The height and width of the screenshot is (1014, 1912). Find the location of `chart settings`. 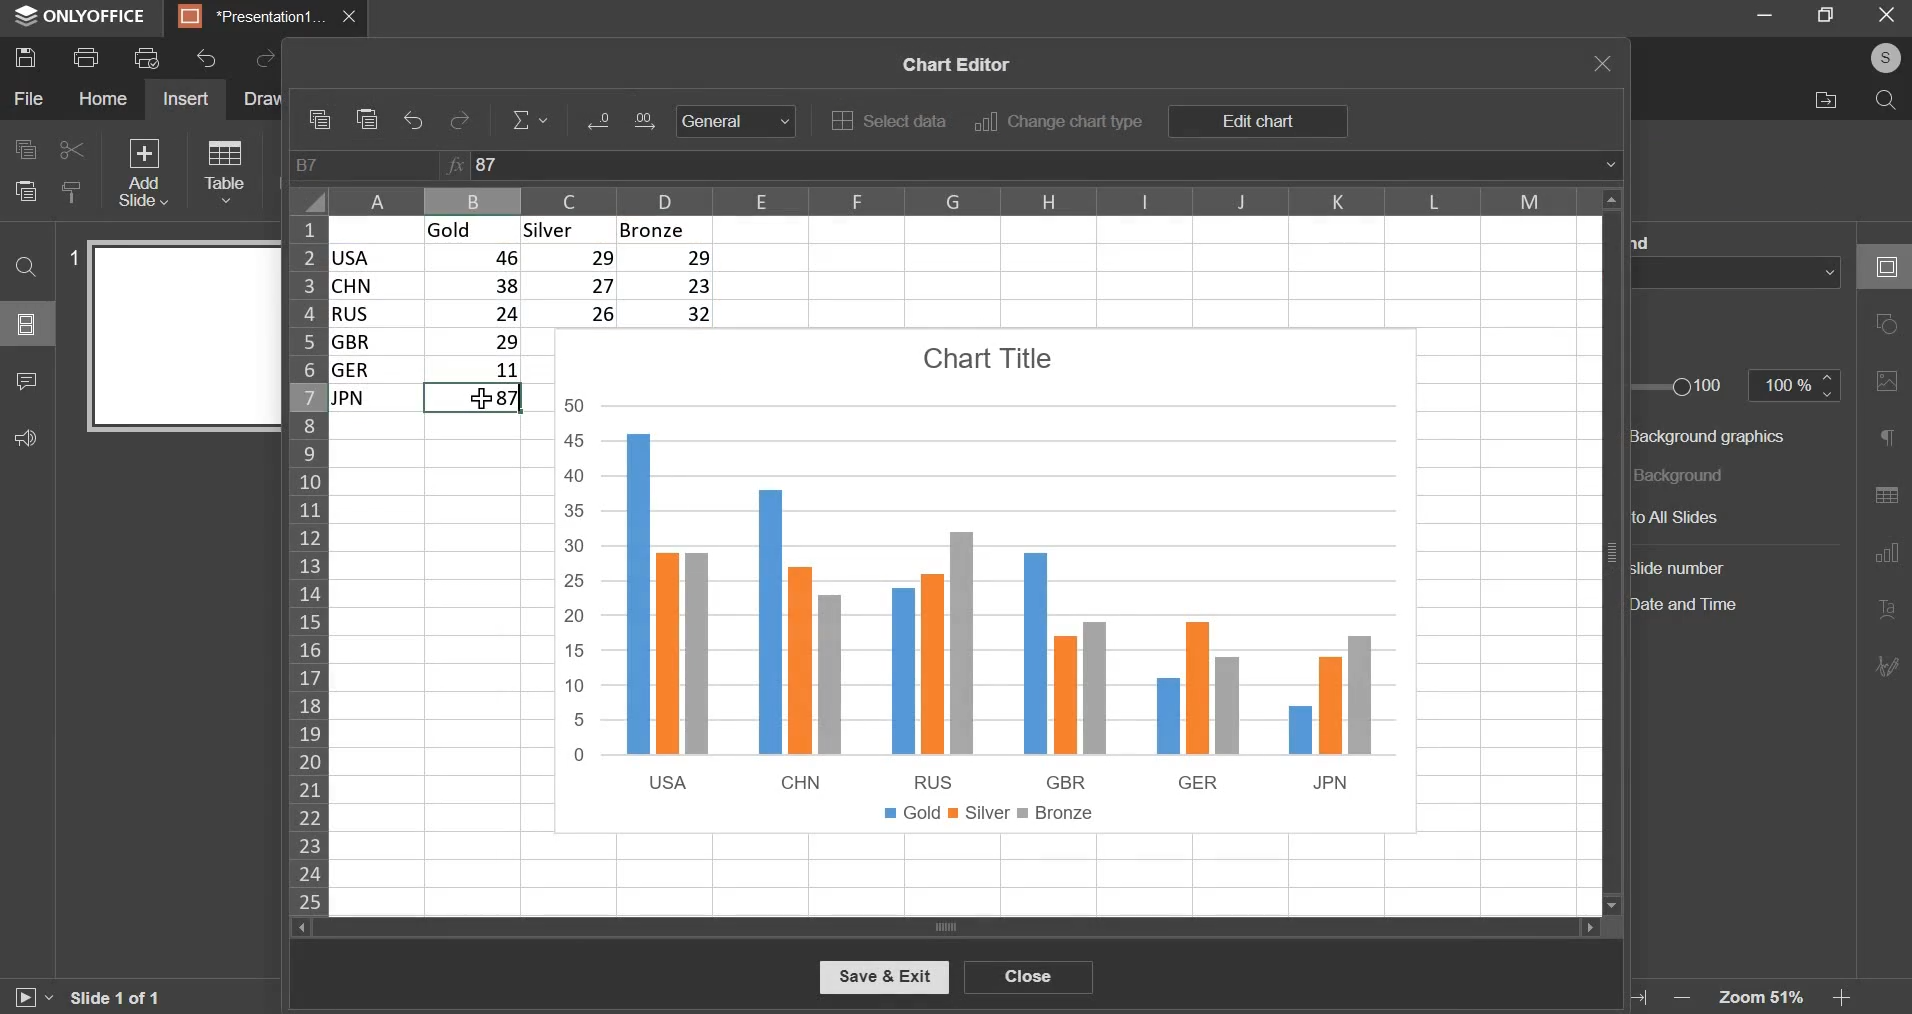

chart settings is located at coordinates (1886, 559).